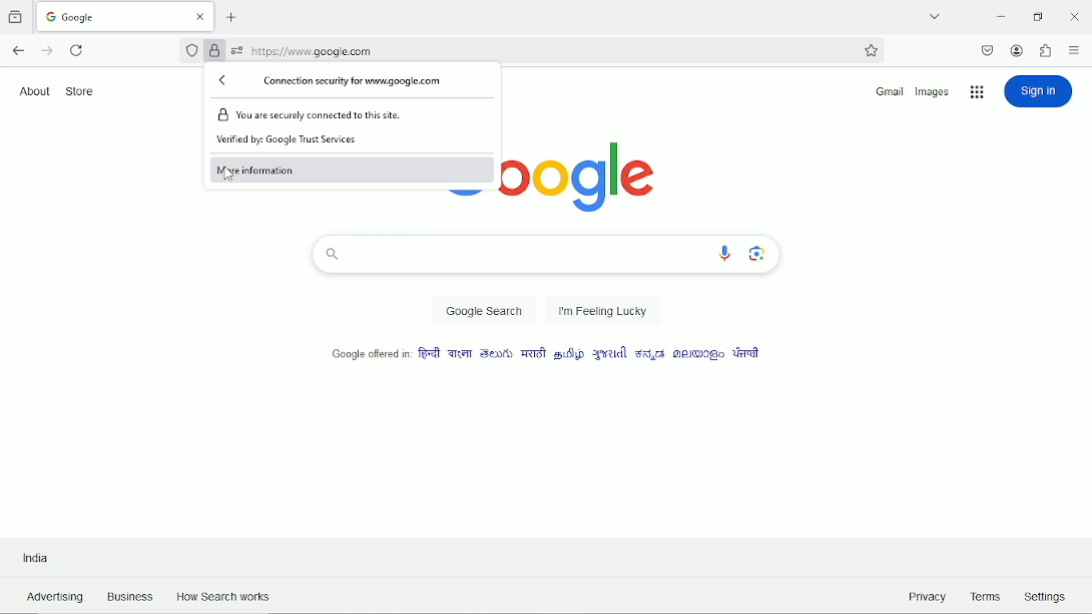  I want to click on language, so click(496, 353).